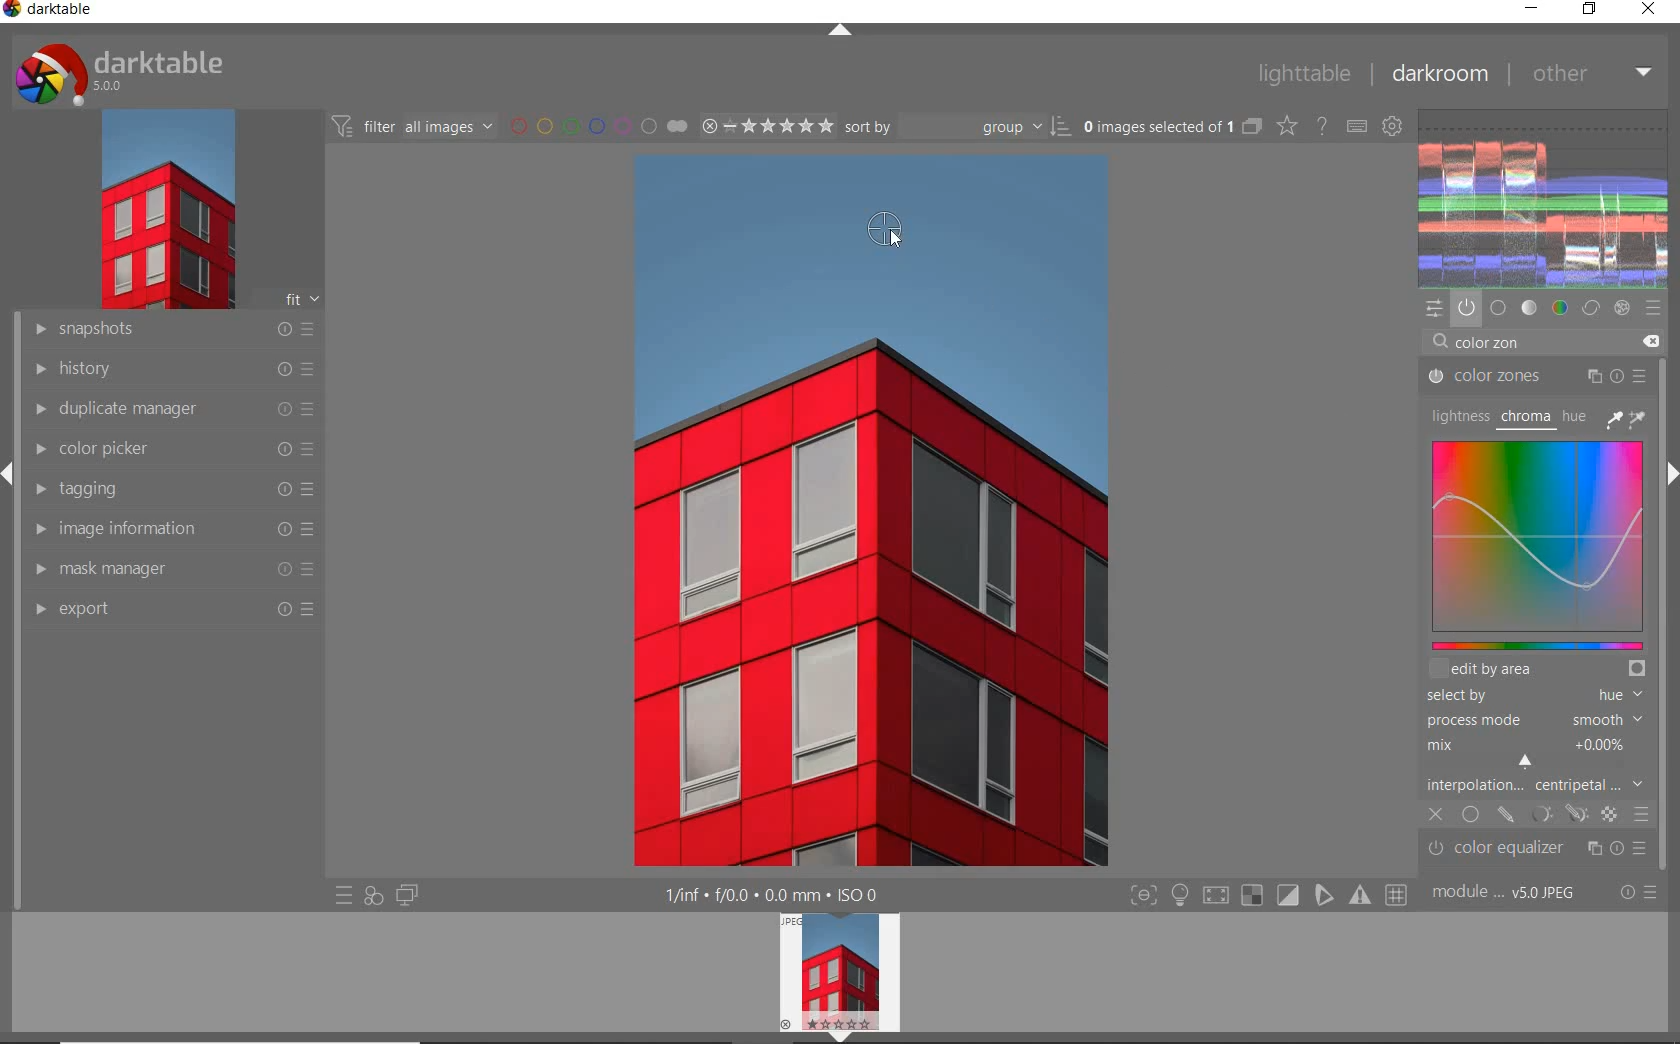 This screenshot has height=1044, width=1680. Describe the element at coordinates (171, 530) in the screenshot. I see `image information` at that location.